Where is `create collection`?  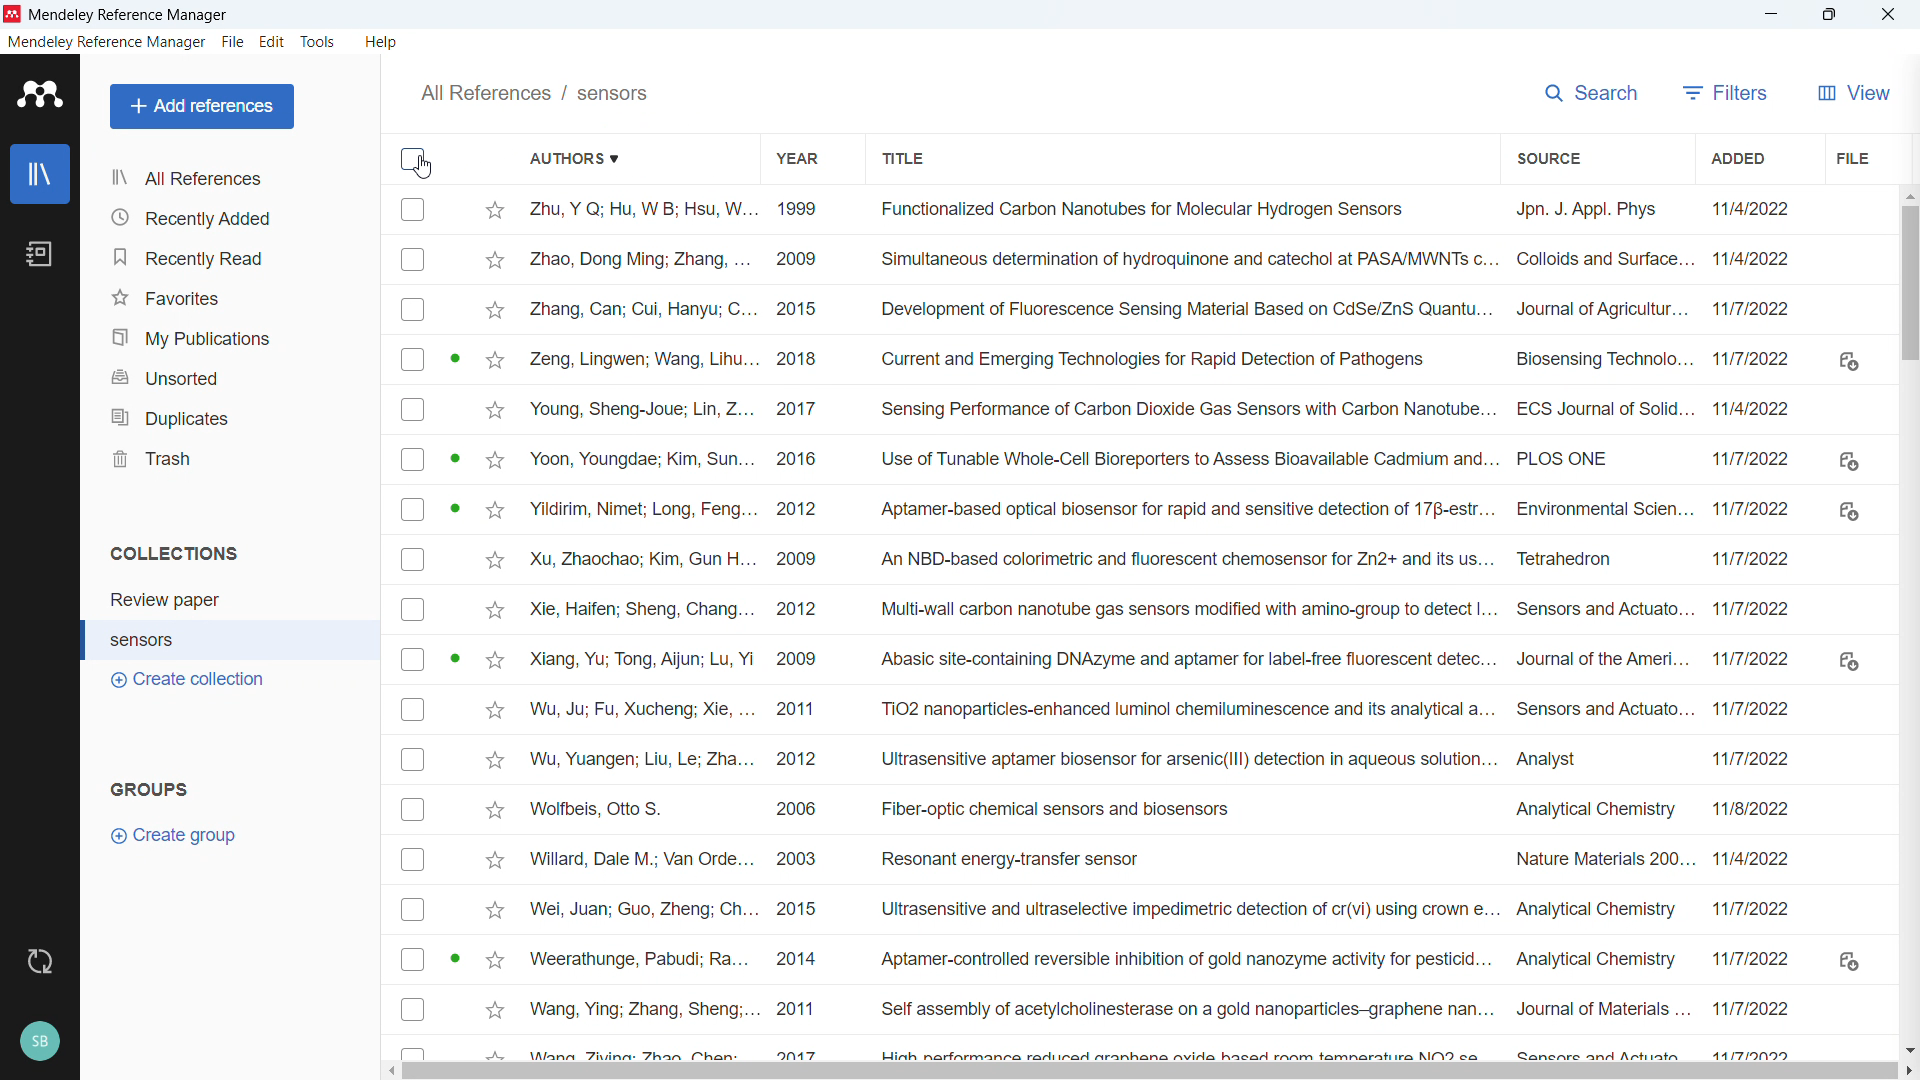
create collection is located at coordinates (192, 680).